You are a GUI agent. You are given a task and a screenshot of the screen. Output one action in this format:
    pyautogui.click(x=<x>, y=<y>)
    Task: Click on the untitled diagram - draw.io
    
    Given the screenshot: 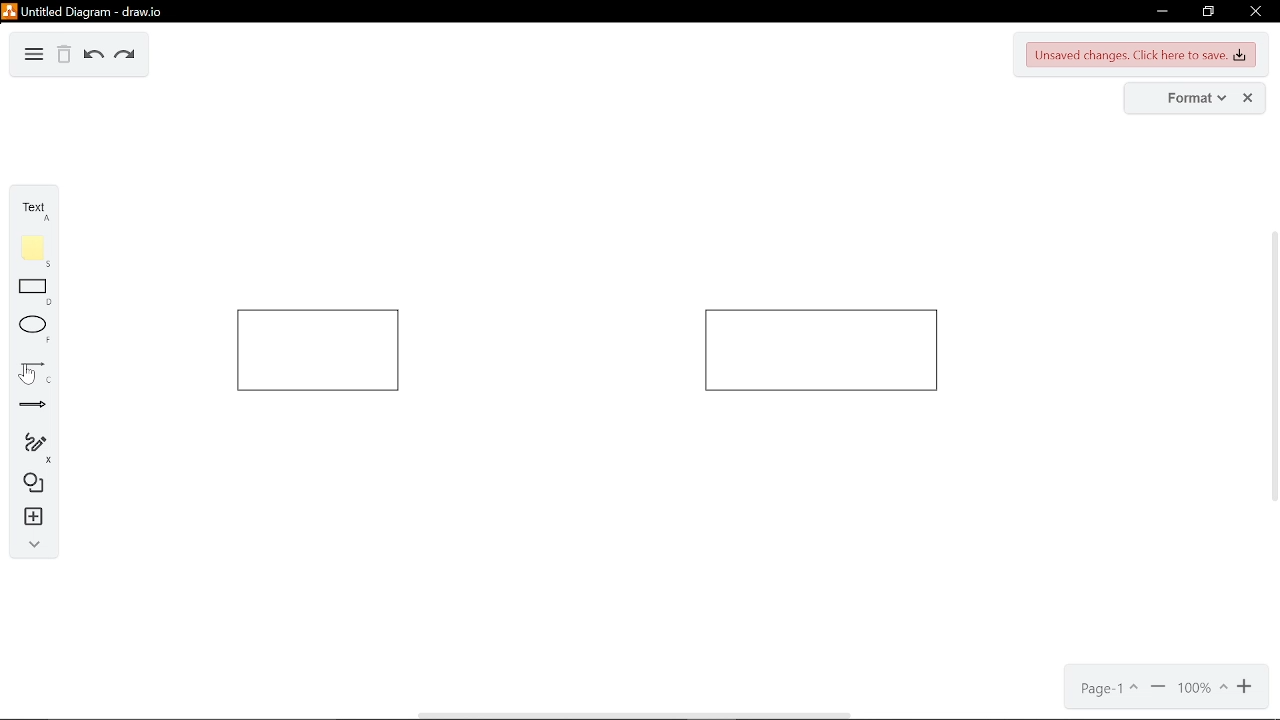 What is the action you would take?
    pyautogui.click(x=90, y=12)
    